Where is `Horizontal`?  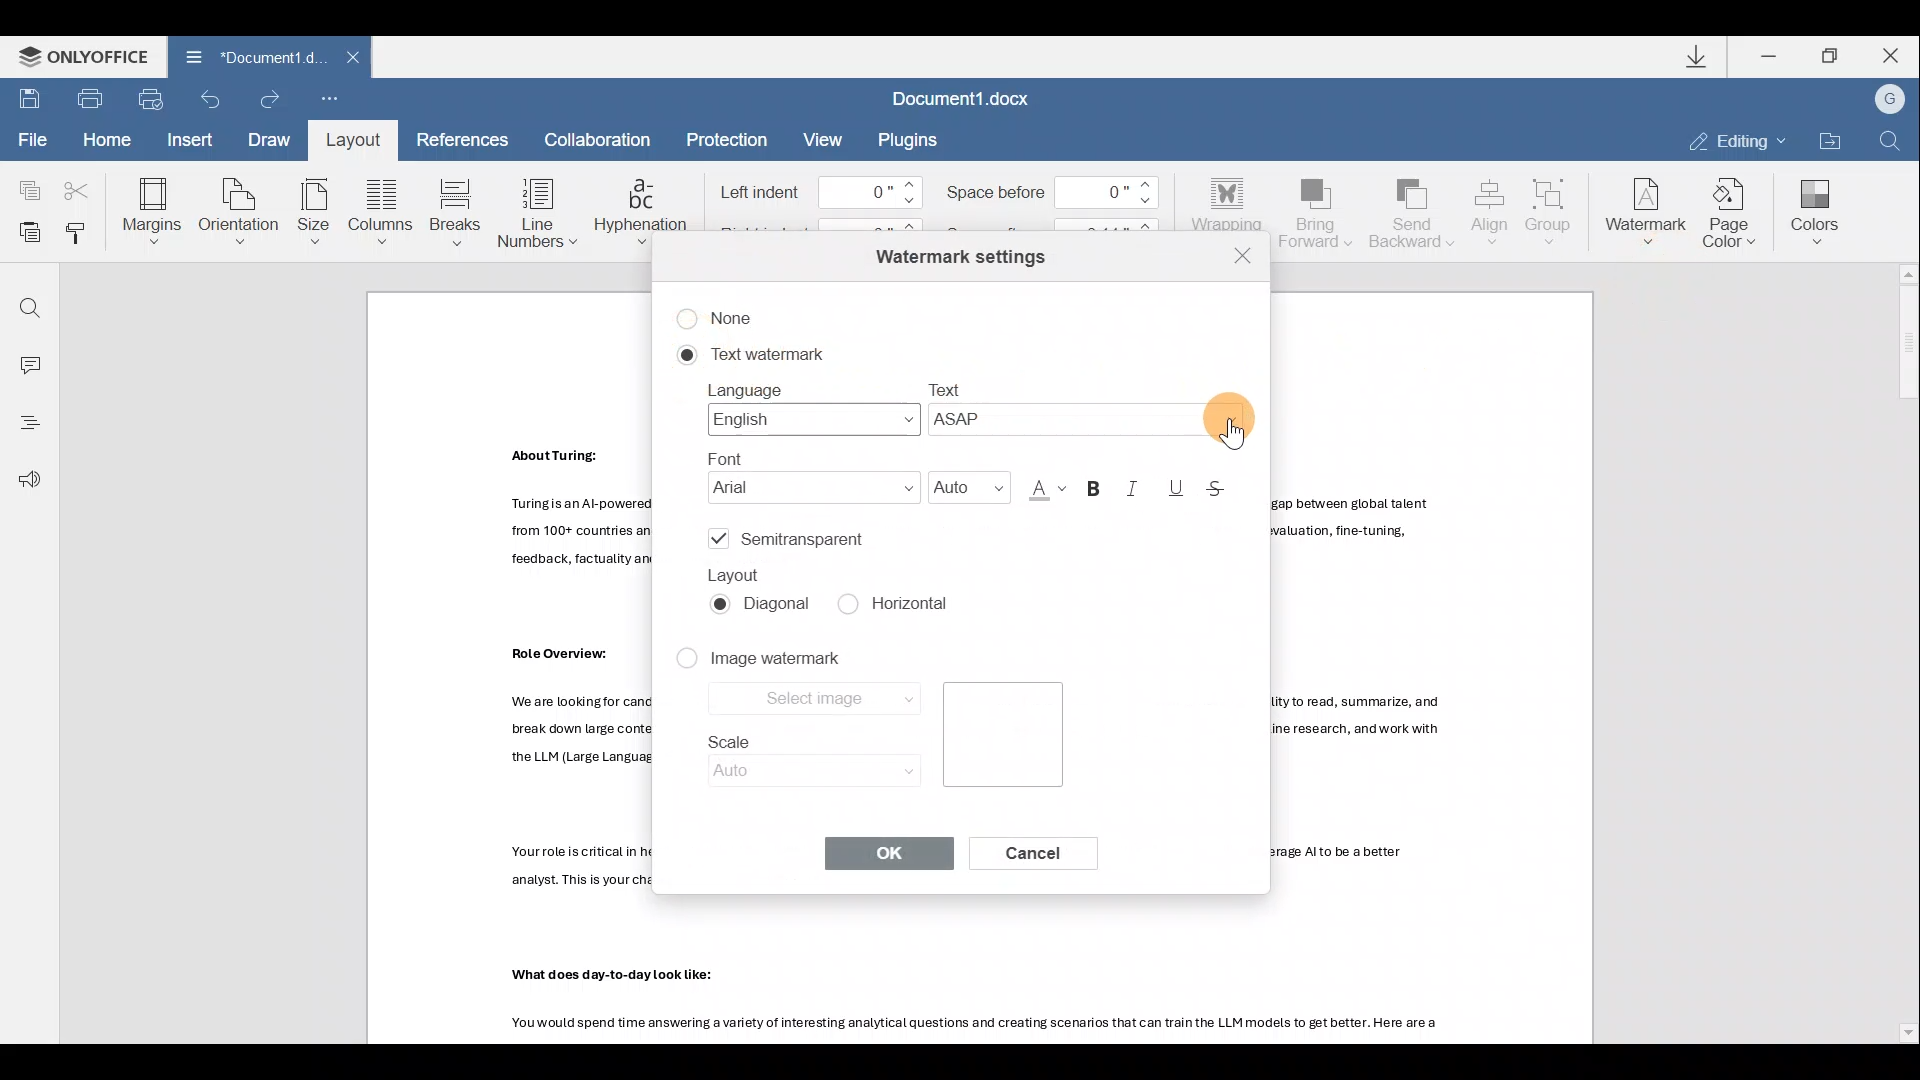
Horizontal is located at coordinates (902, 603).